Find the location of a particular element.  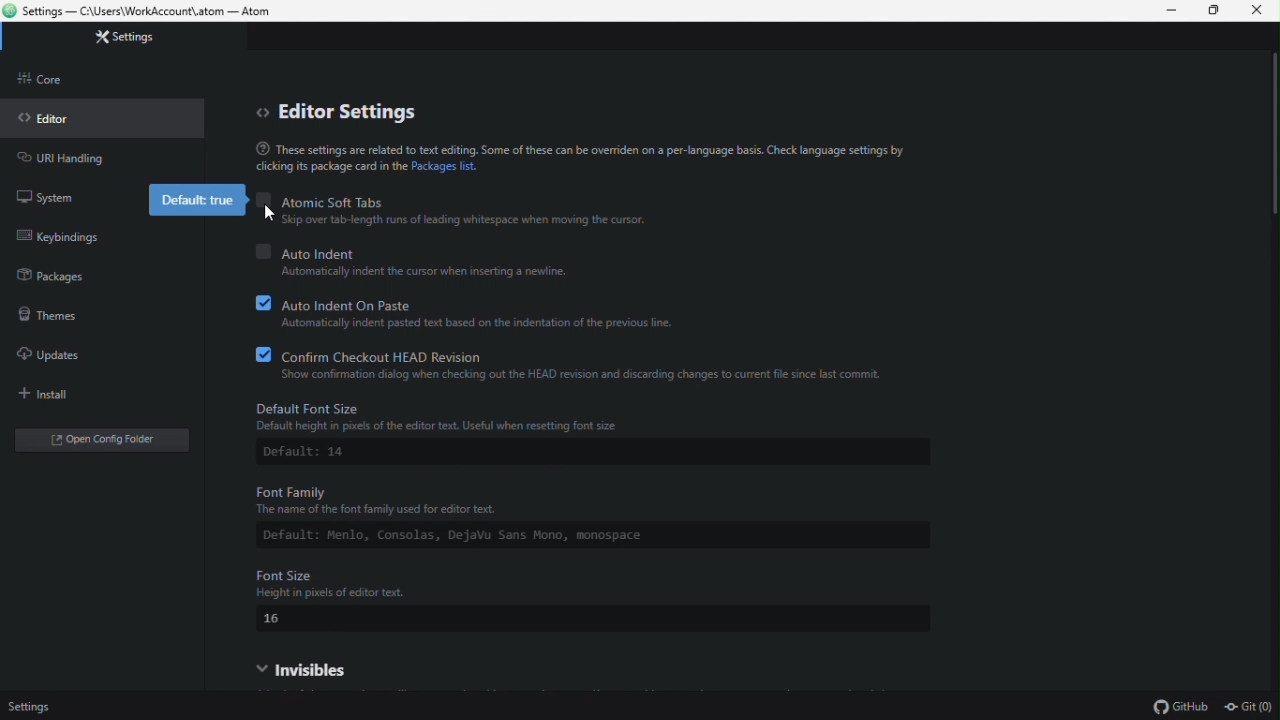

off is located at coordinates (263, 251).